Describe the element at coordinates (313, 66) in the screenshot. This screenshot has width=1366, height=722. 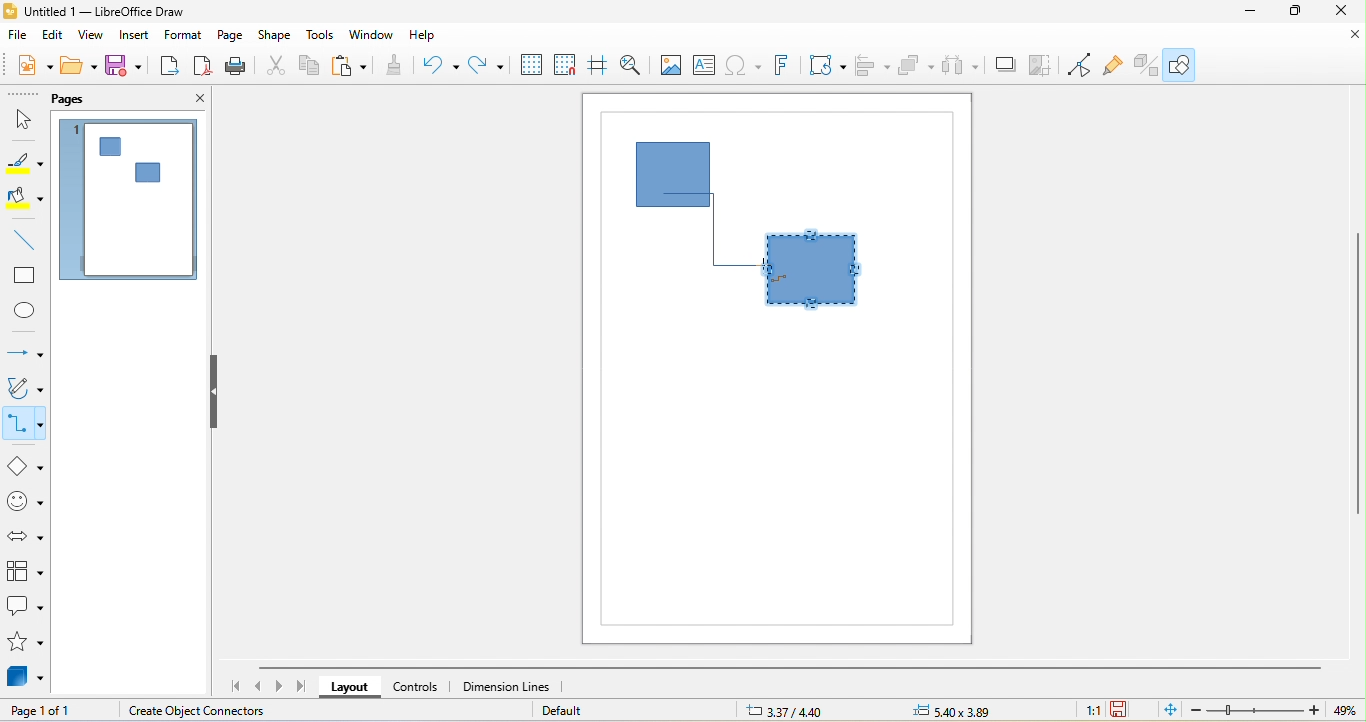
I see `copy` at that location.